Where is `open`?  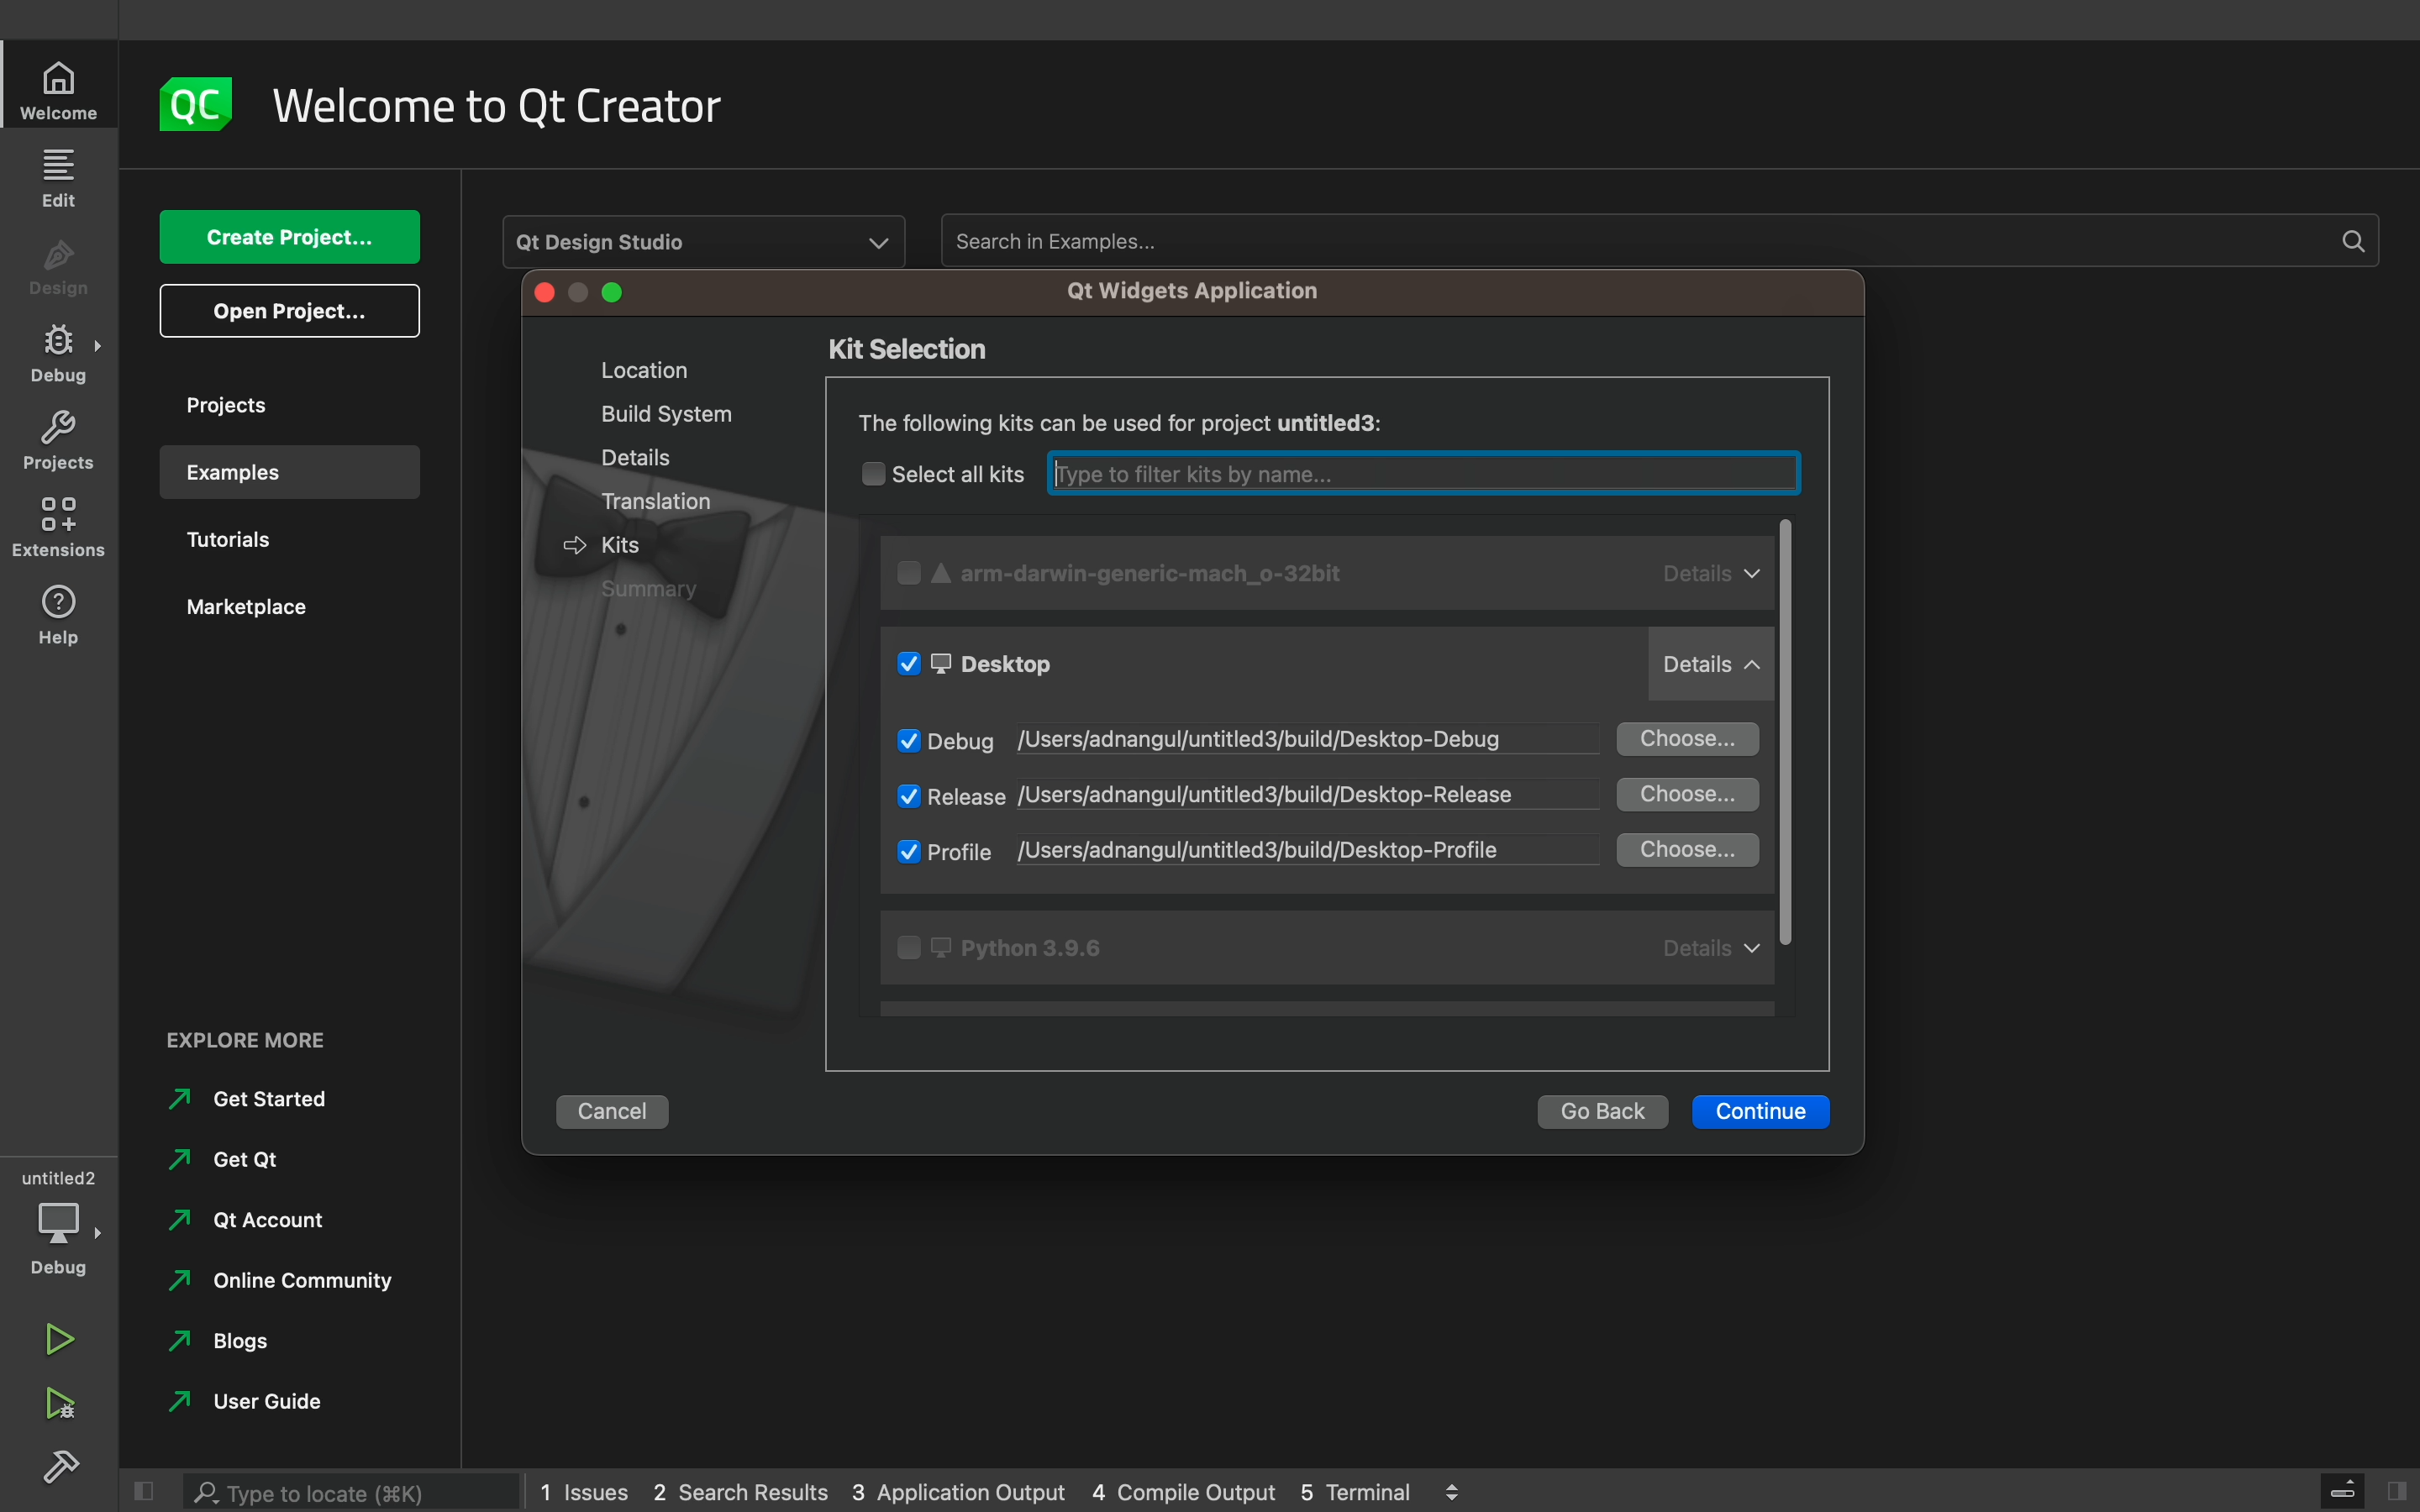 open is located at coordinates (290, 311).